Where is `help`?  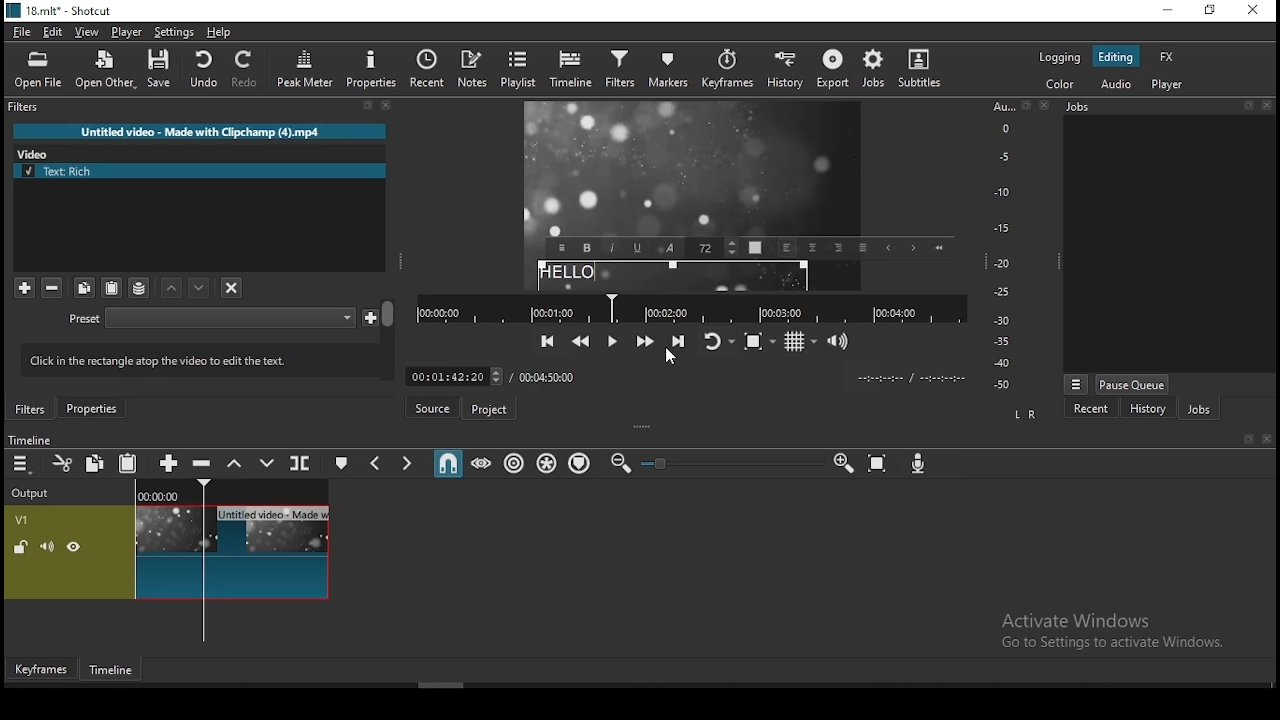
help is located at coordinates (219, 33).